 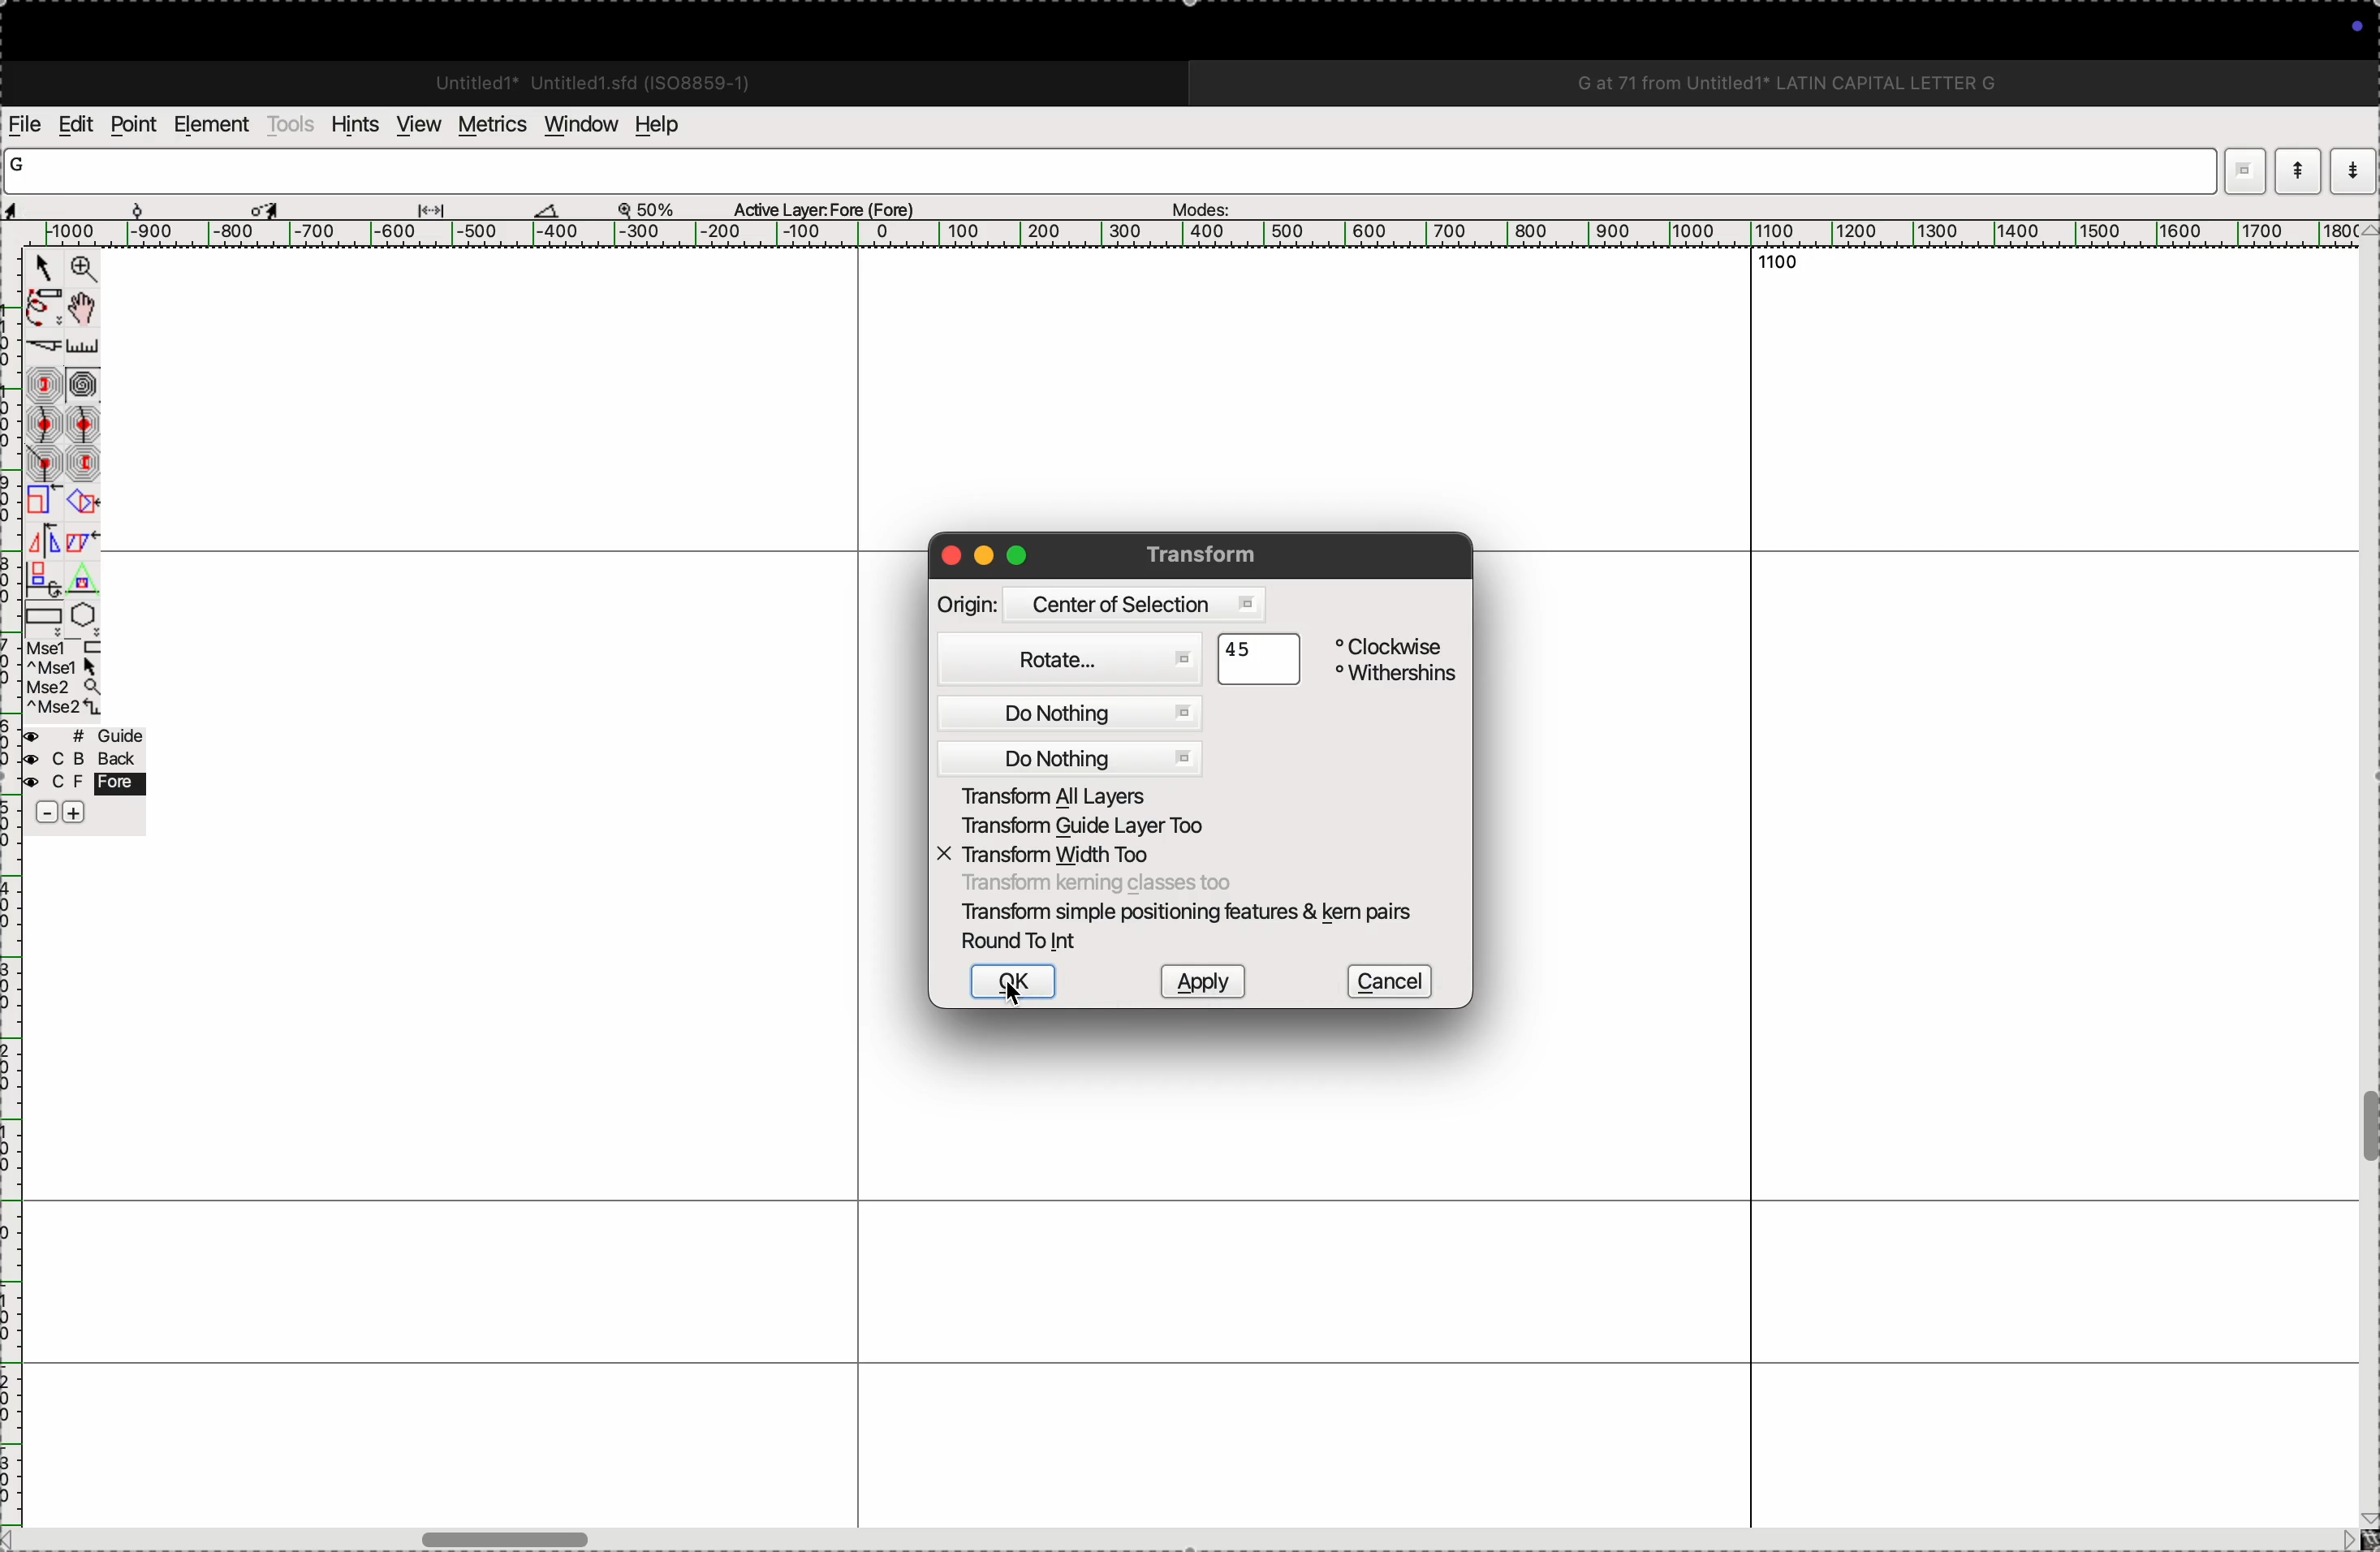 I want to click on 3D rotate, so click(x=44, y=580).